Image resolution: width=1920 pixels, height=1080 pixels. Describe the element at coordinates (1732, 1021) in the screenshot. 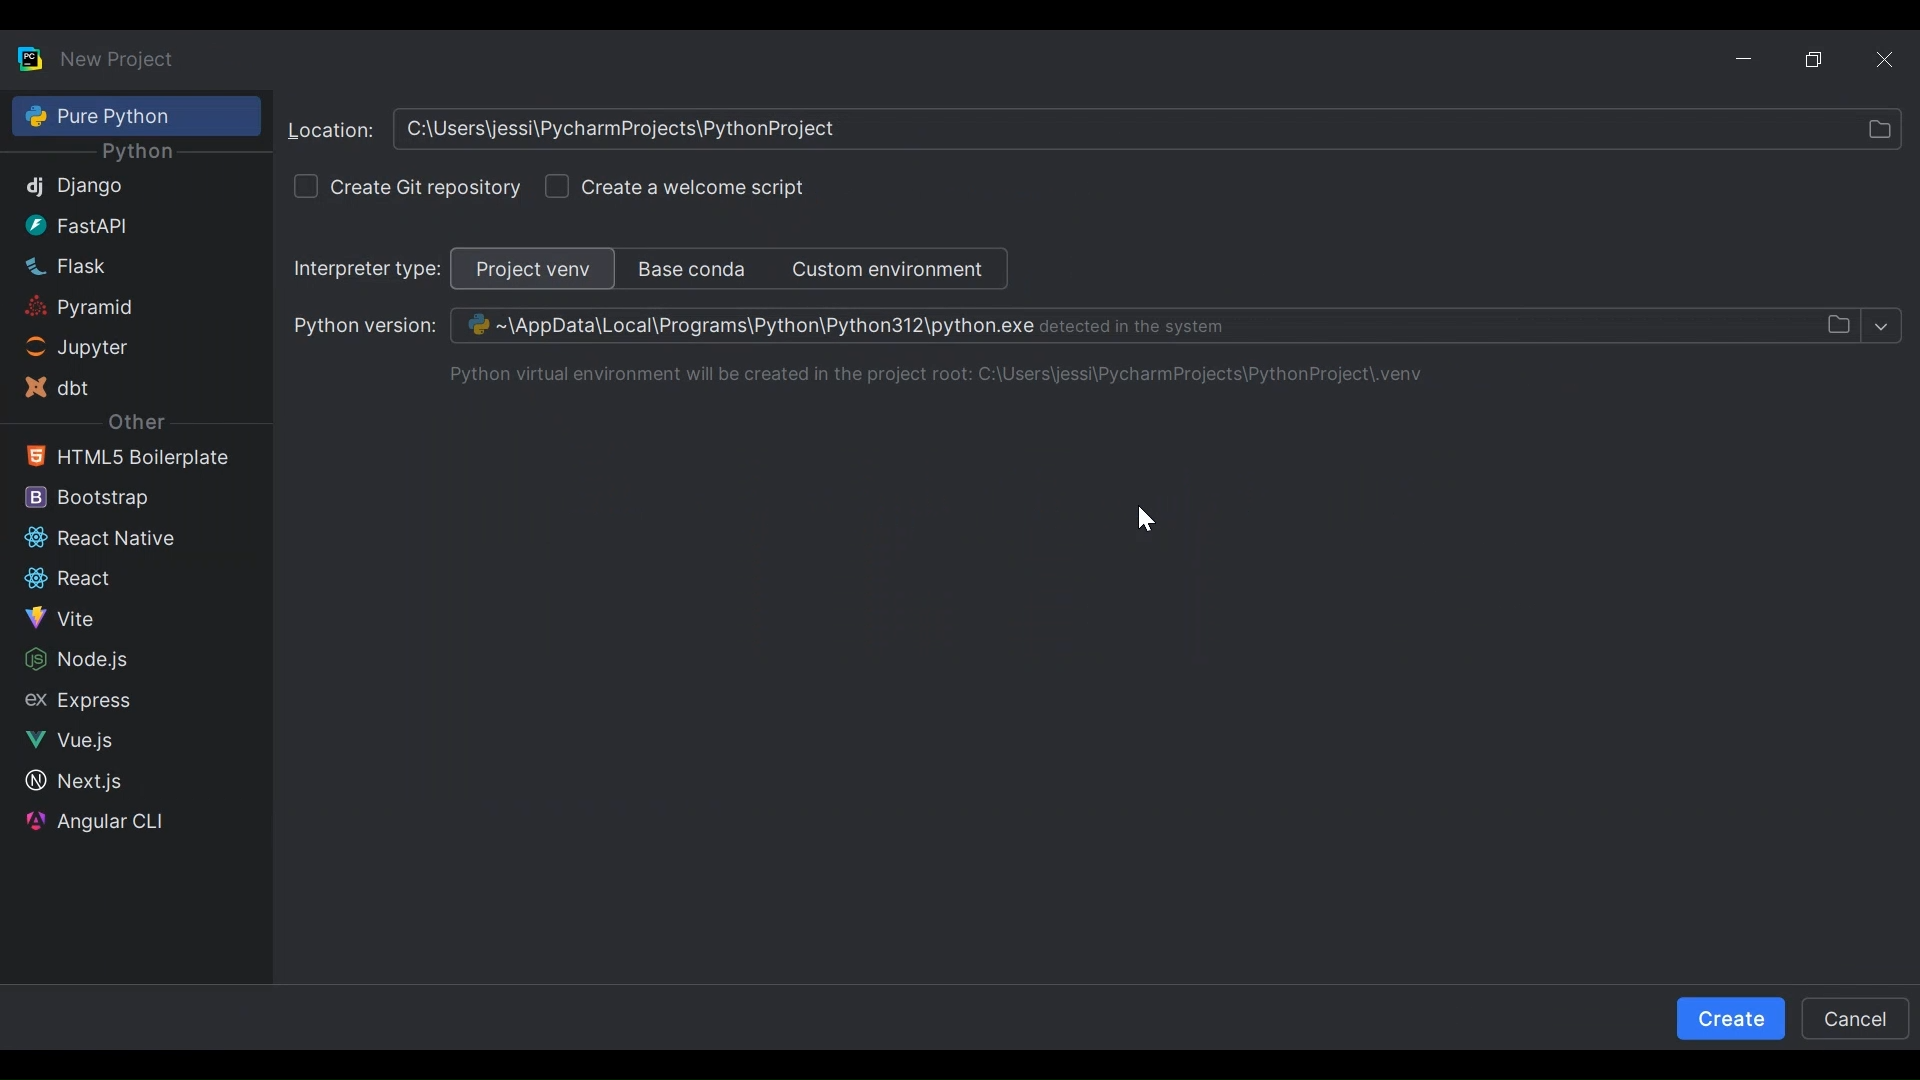

I see `Create ` at that location.